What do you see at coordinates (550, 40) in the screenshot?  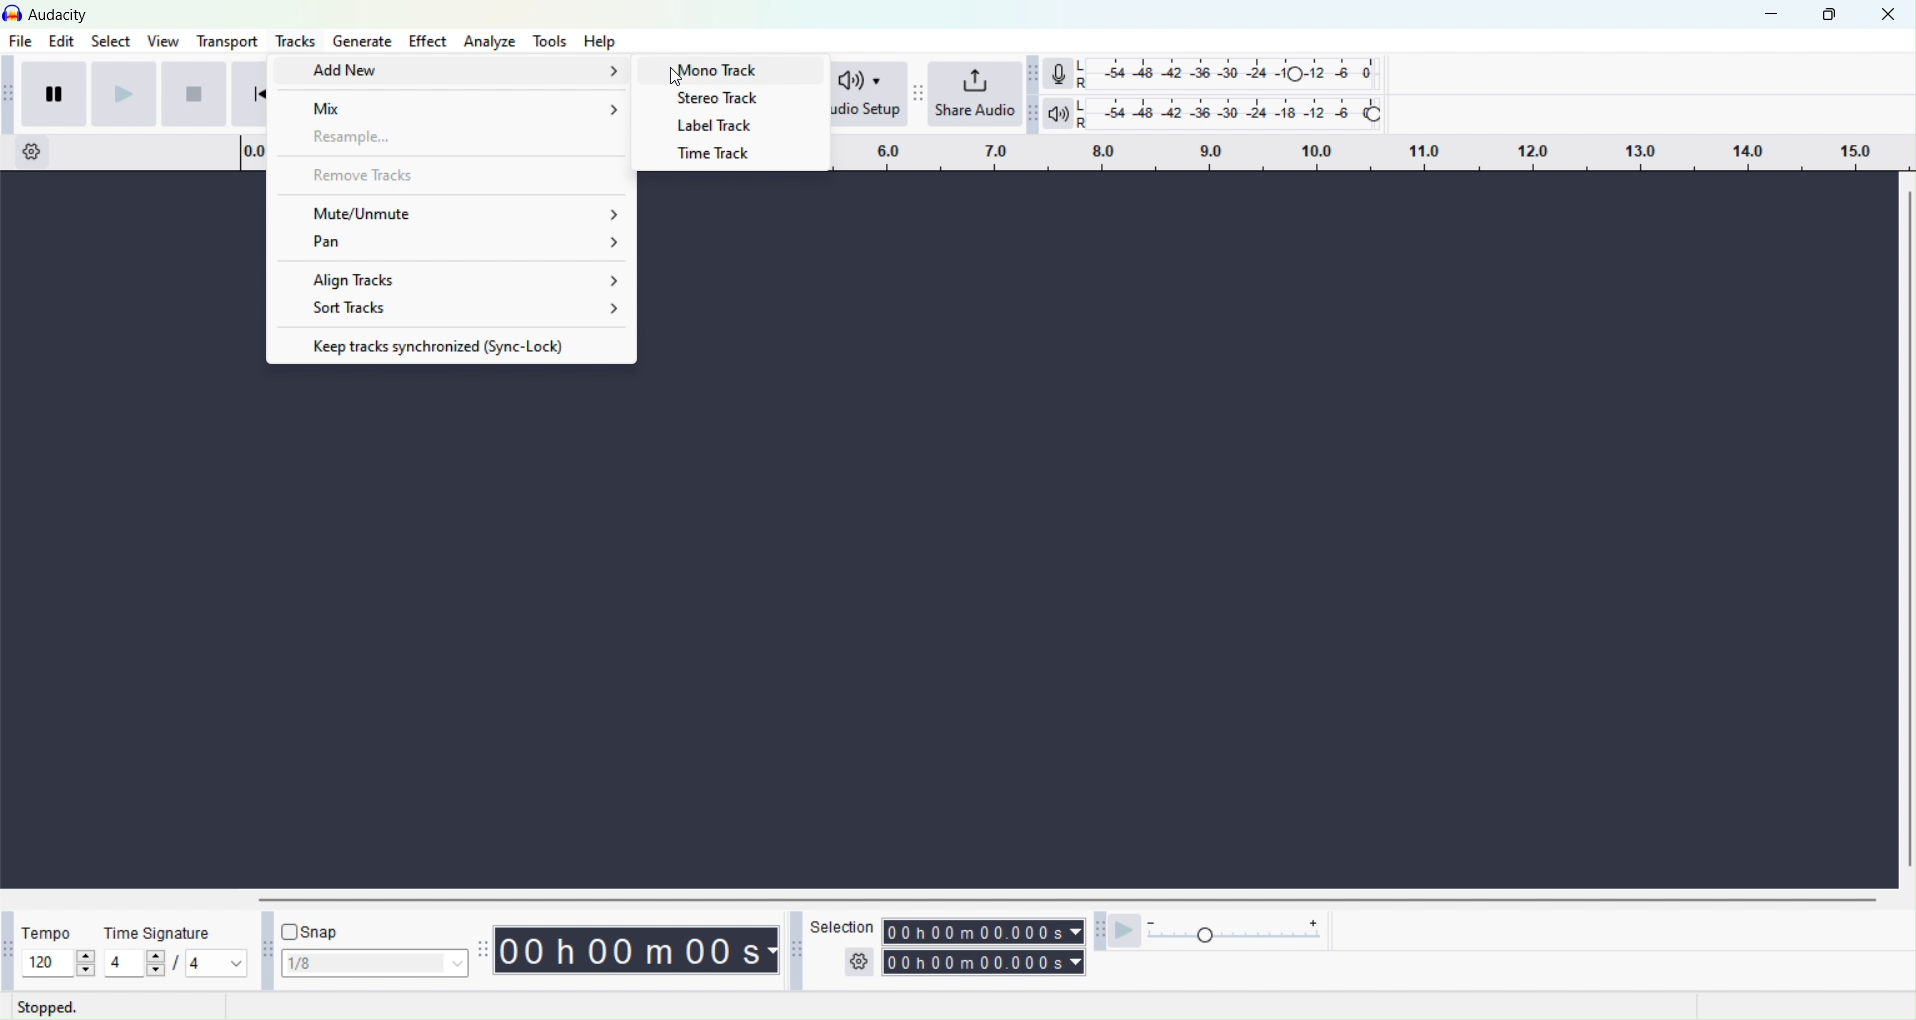 I see `Tools` at bounding box center [550, 40].